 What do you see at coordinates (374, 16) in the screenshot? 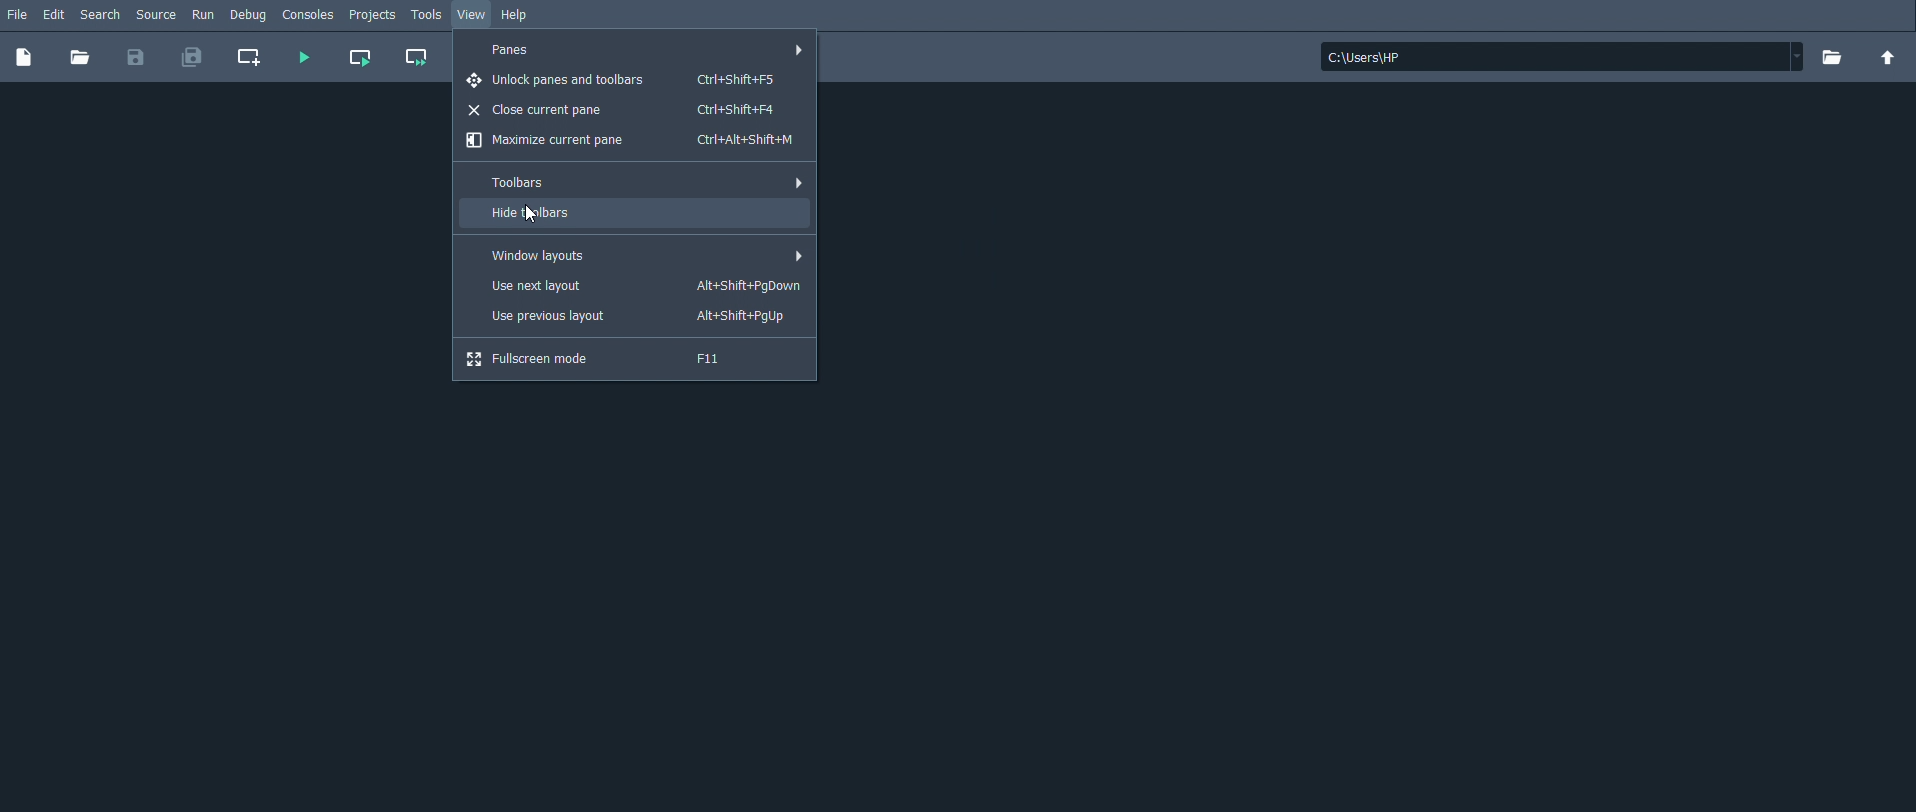
I see `Projects` at bounding box center [374, 16].